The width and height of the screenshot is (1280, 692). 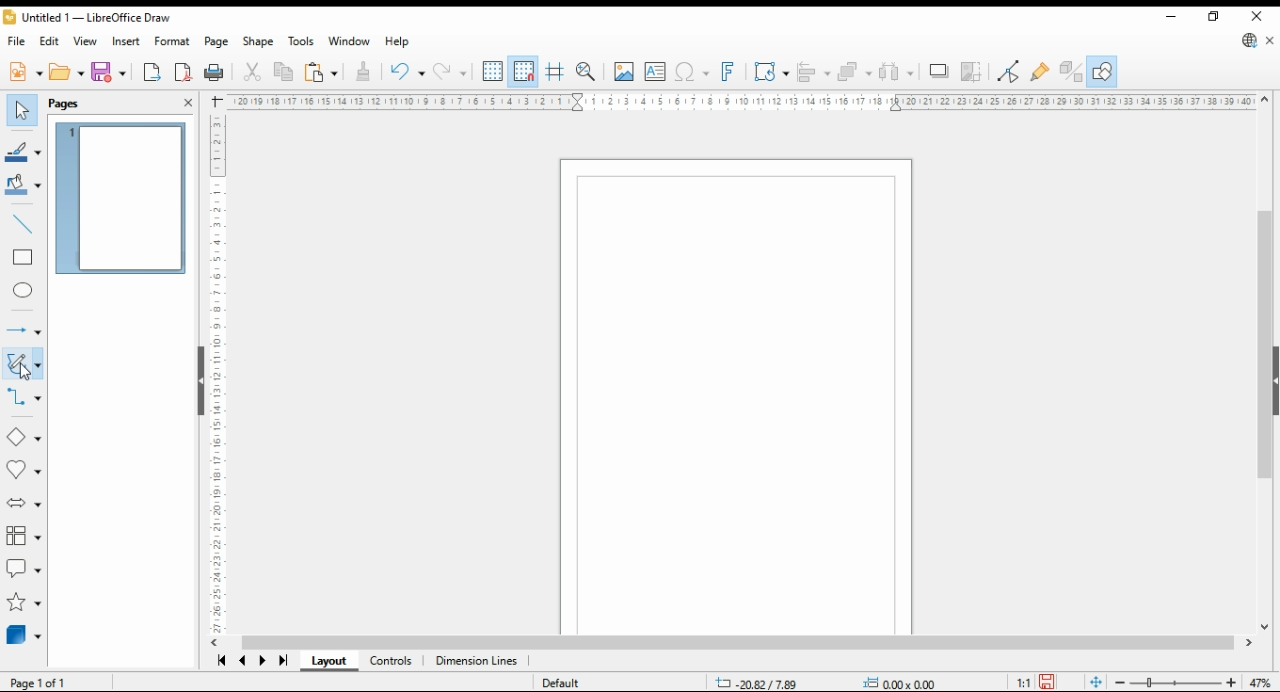 I want to click on redo, so click(x=452, y=71).